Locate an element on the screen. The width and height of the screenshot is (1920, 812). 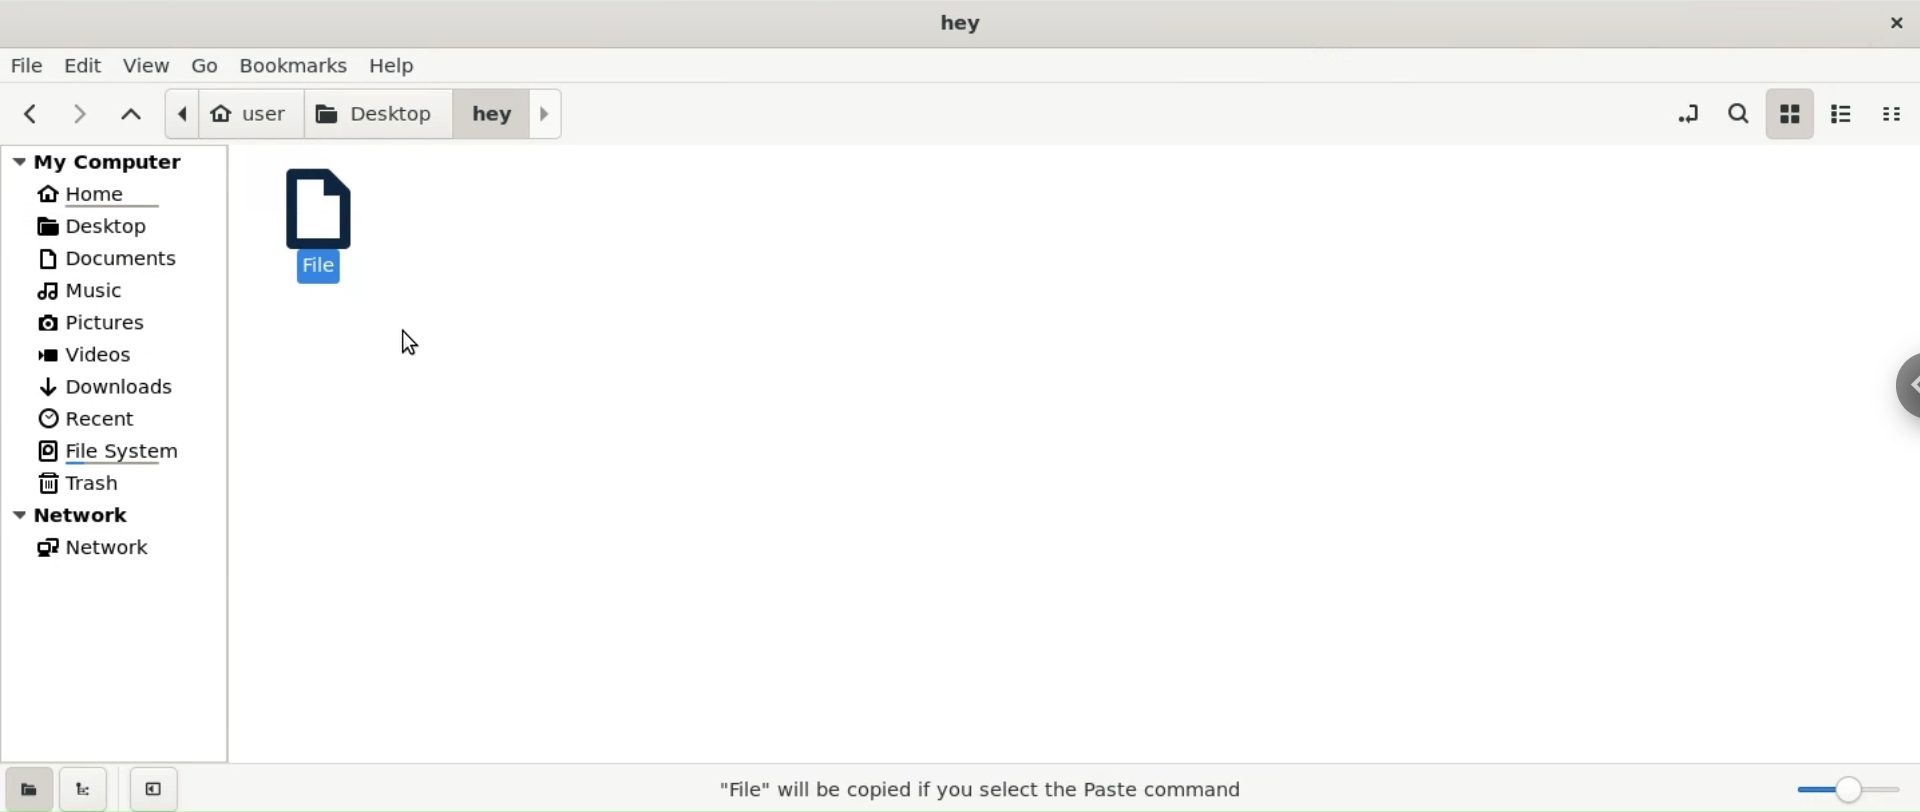
network is located at coordinates (117, 514).